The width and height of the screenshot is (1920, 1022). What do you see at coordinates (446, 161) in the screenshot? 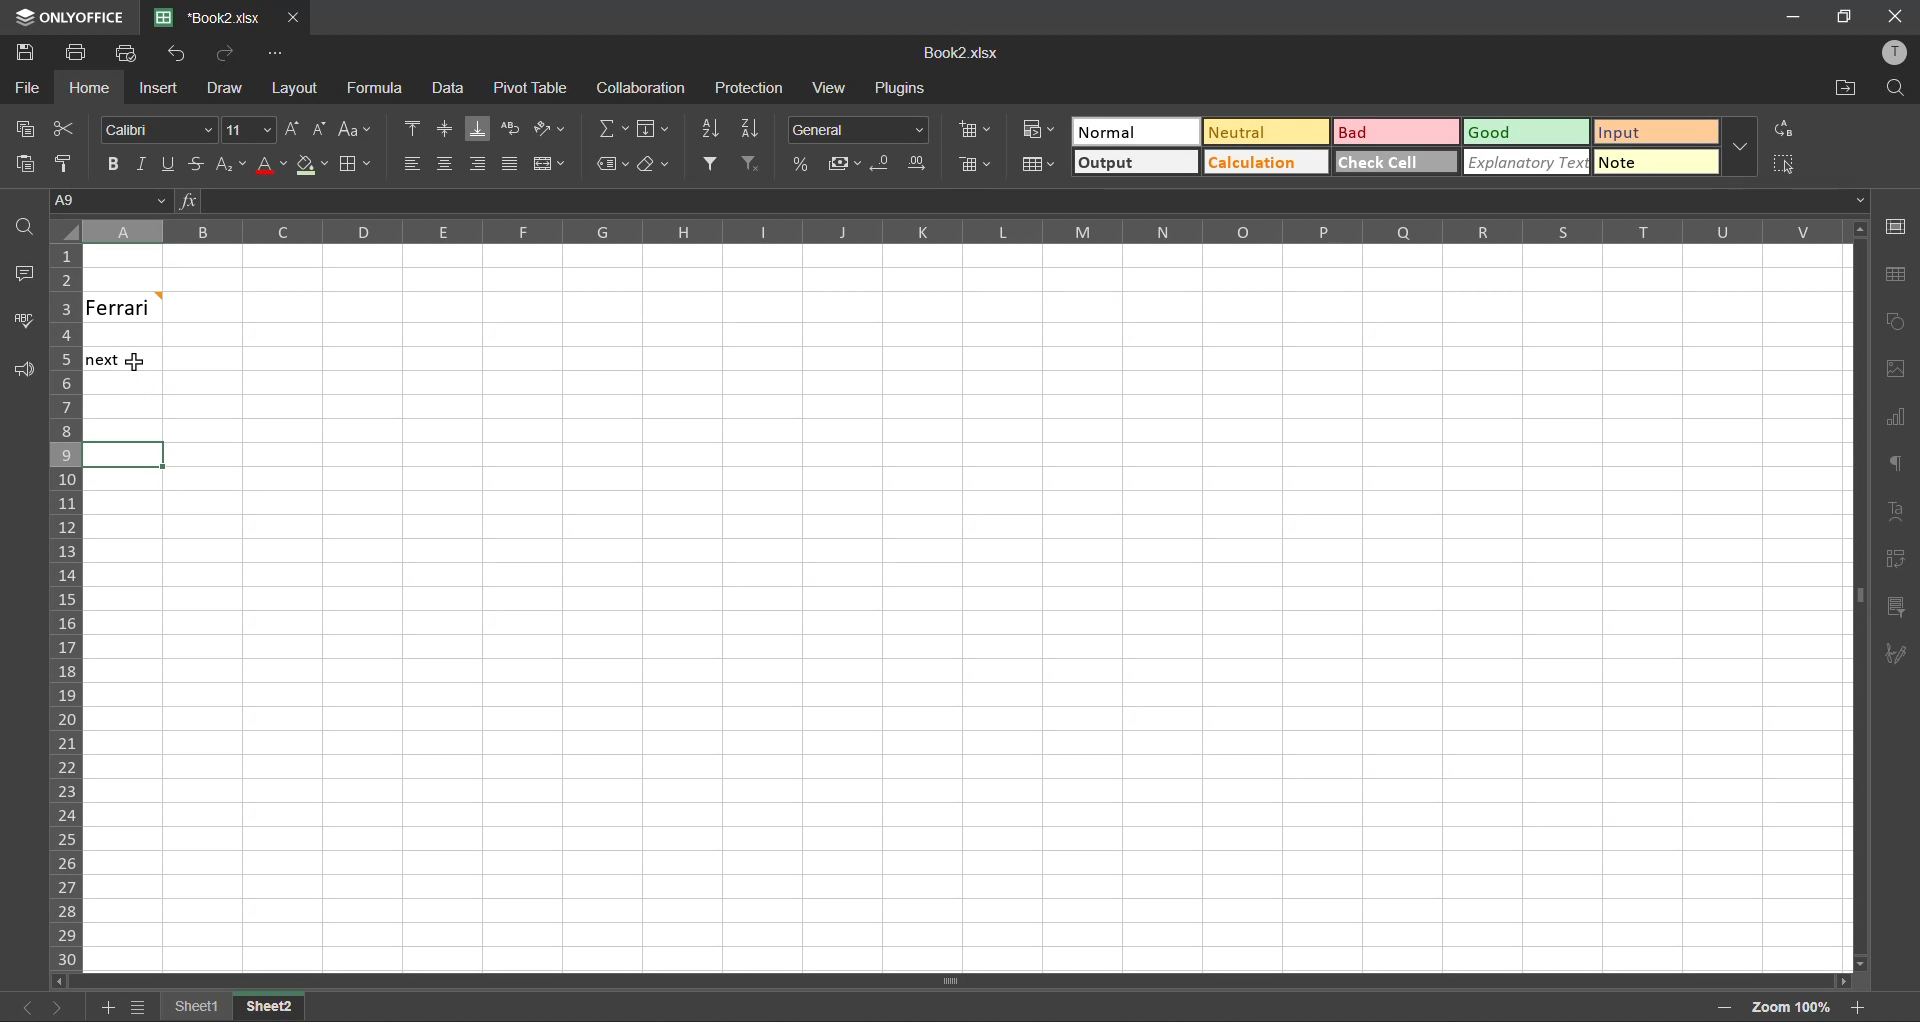
I see `align center` at bounding box center [446, 161].